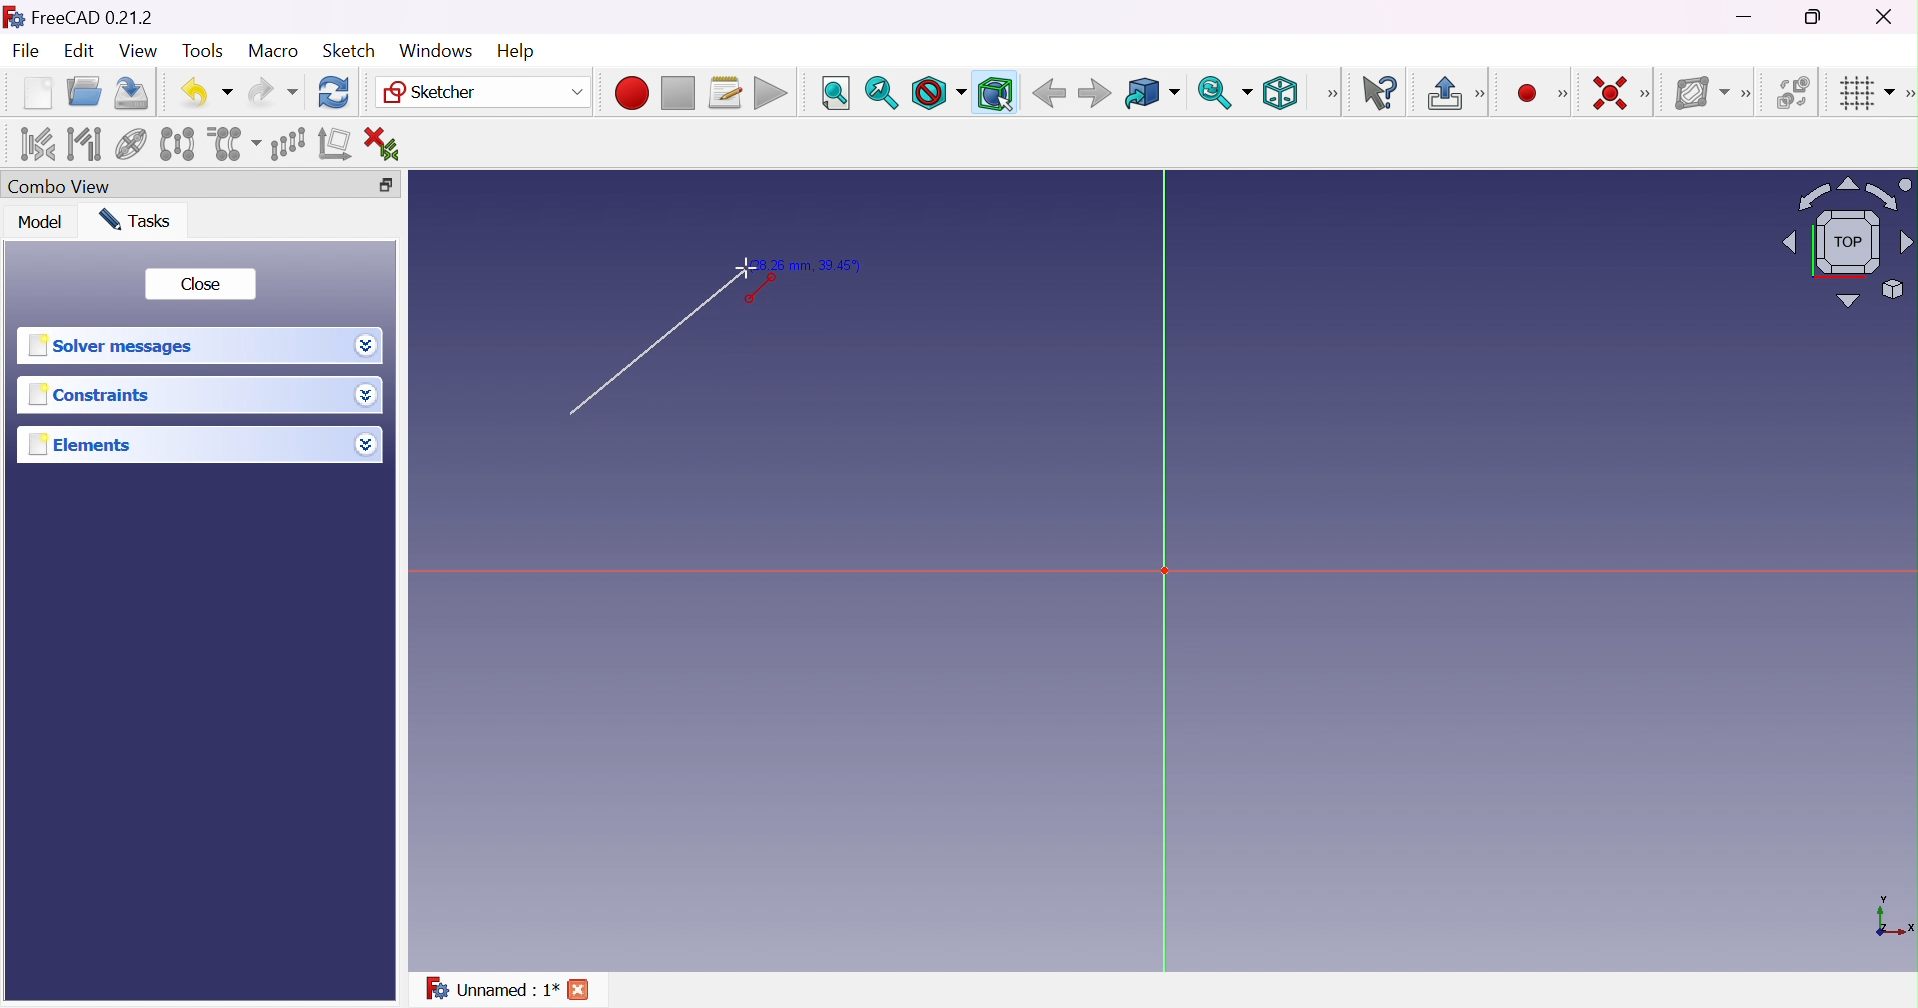 The width and height of the screenshot is (1918, 1008). What do you see at coordinates (27, 52) in the screenshot?
I see `File` at bounding box center [27, 52].